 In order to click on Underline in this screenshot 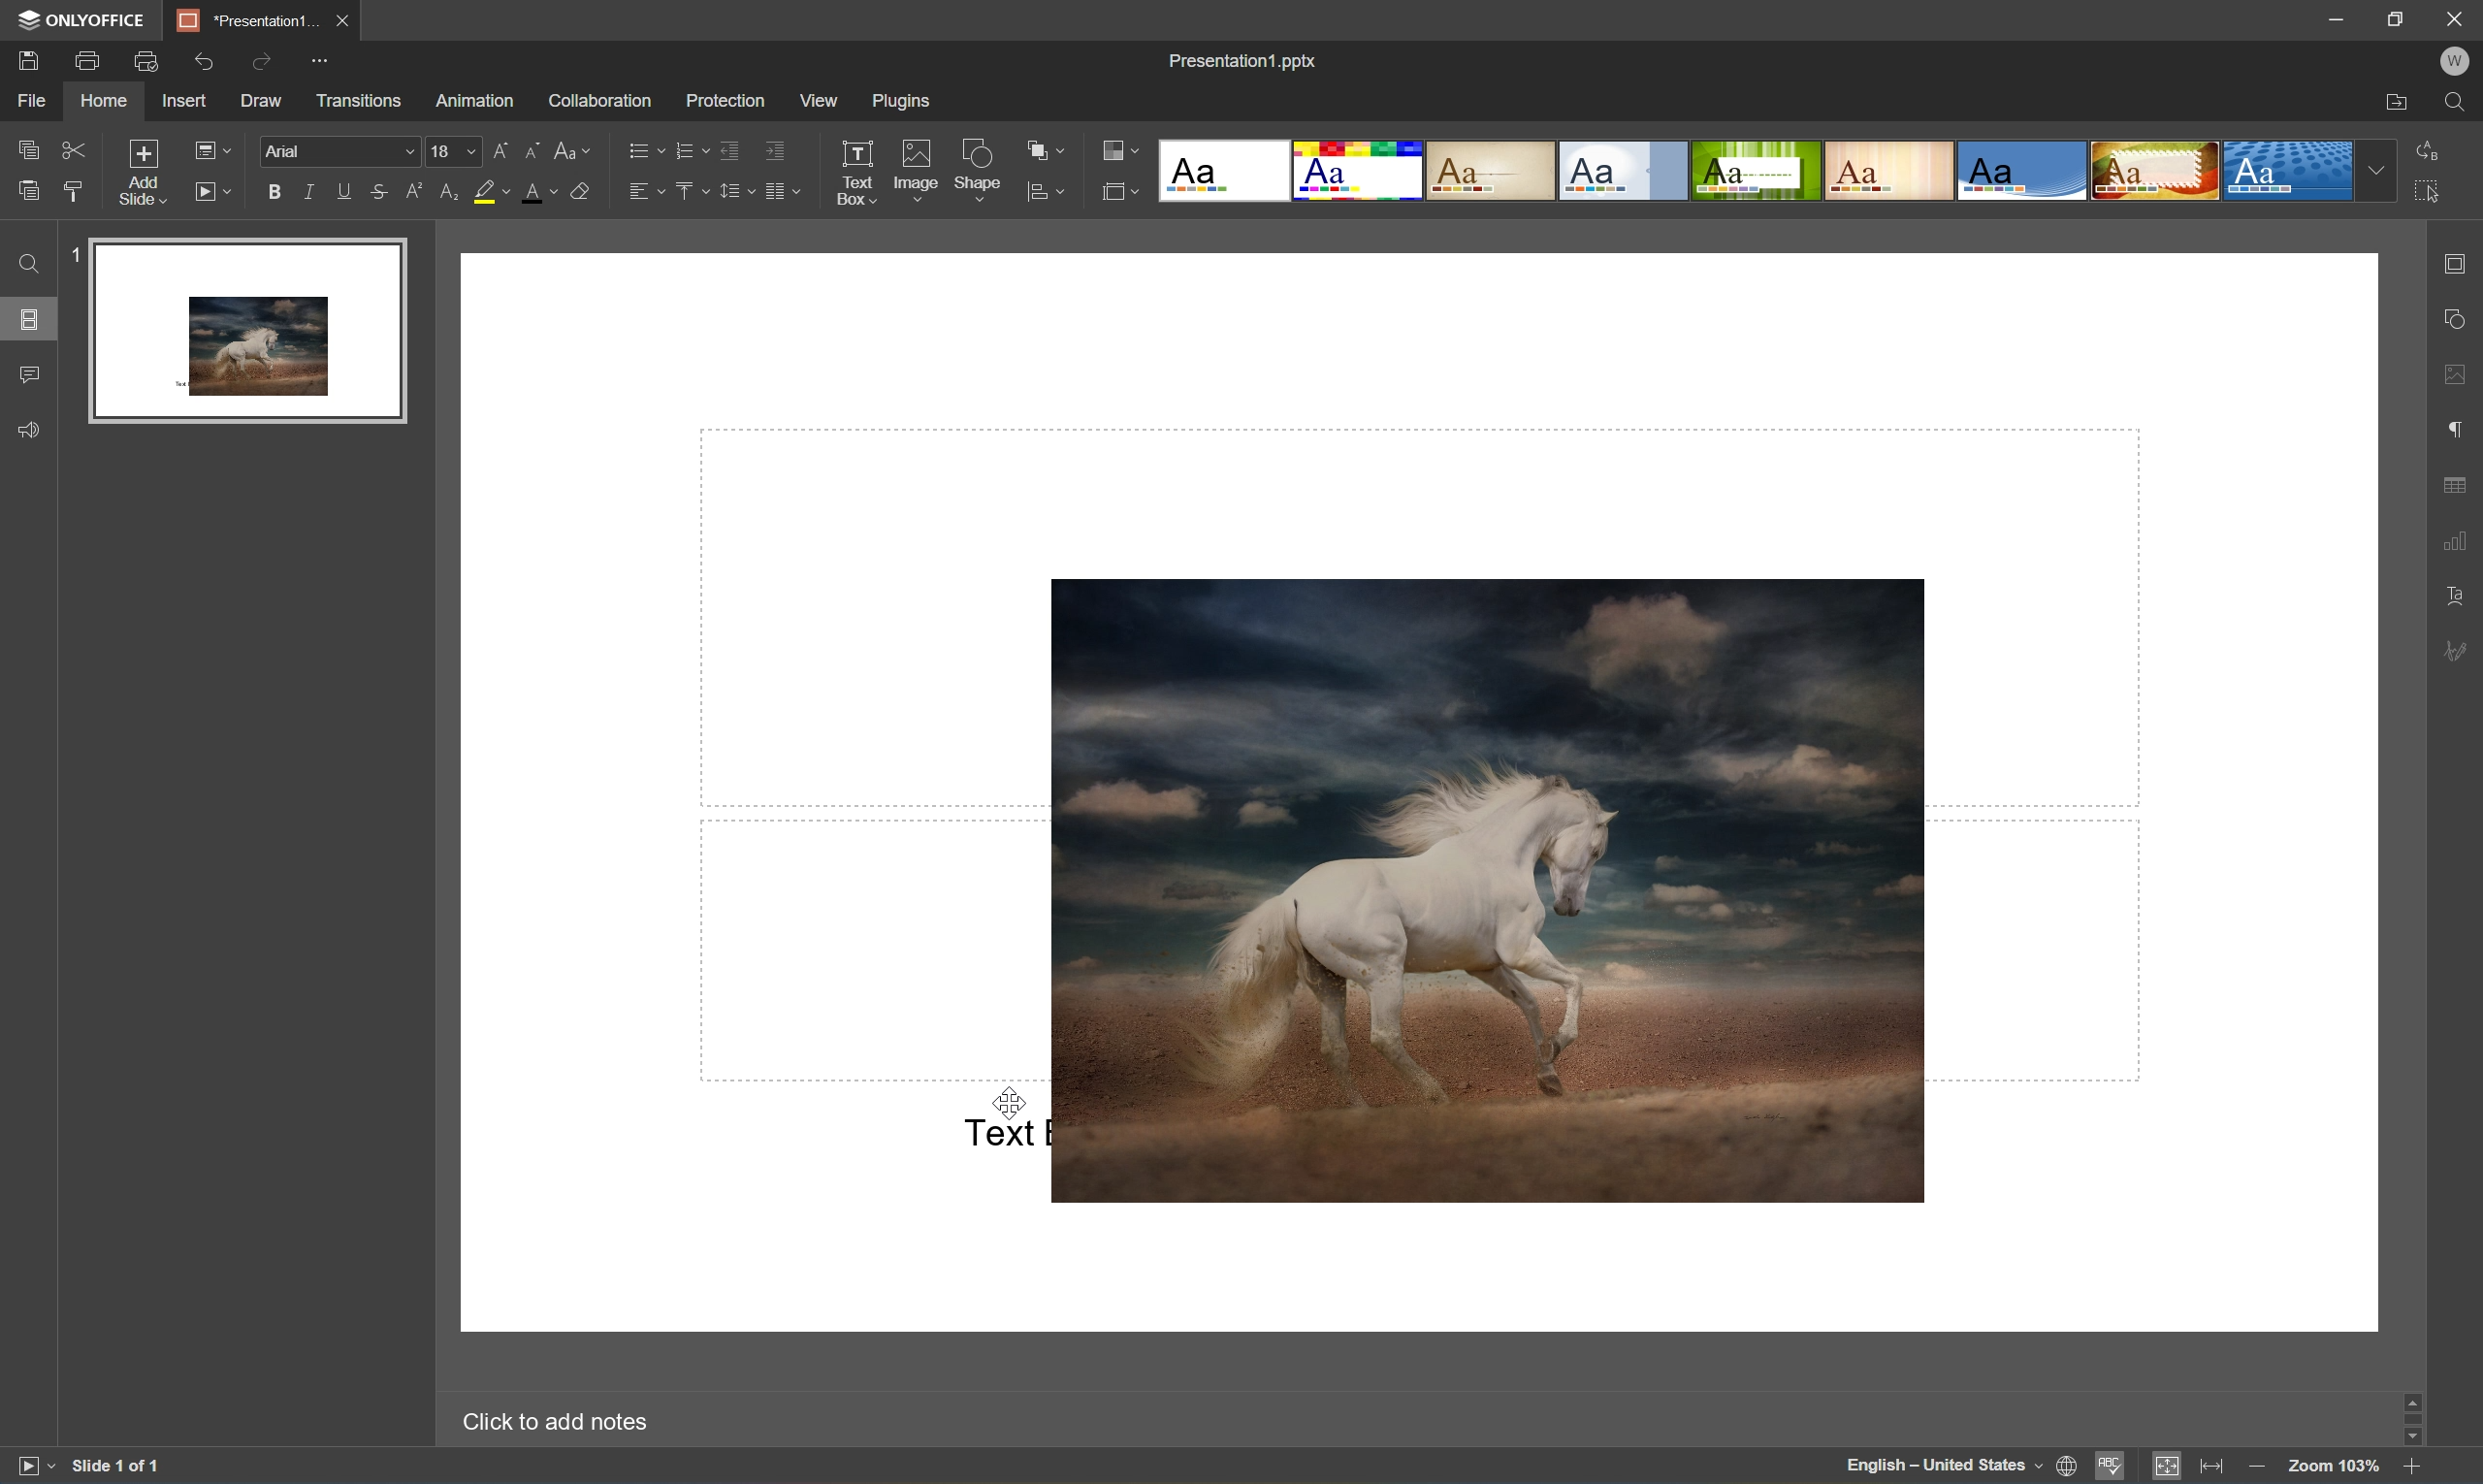, I will do `click(343, 193)`.